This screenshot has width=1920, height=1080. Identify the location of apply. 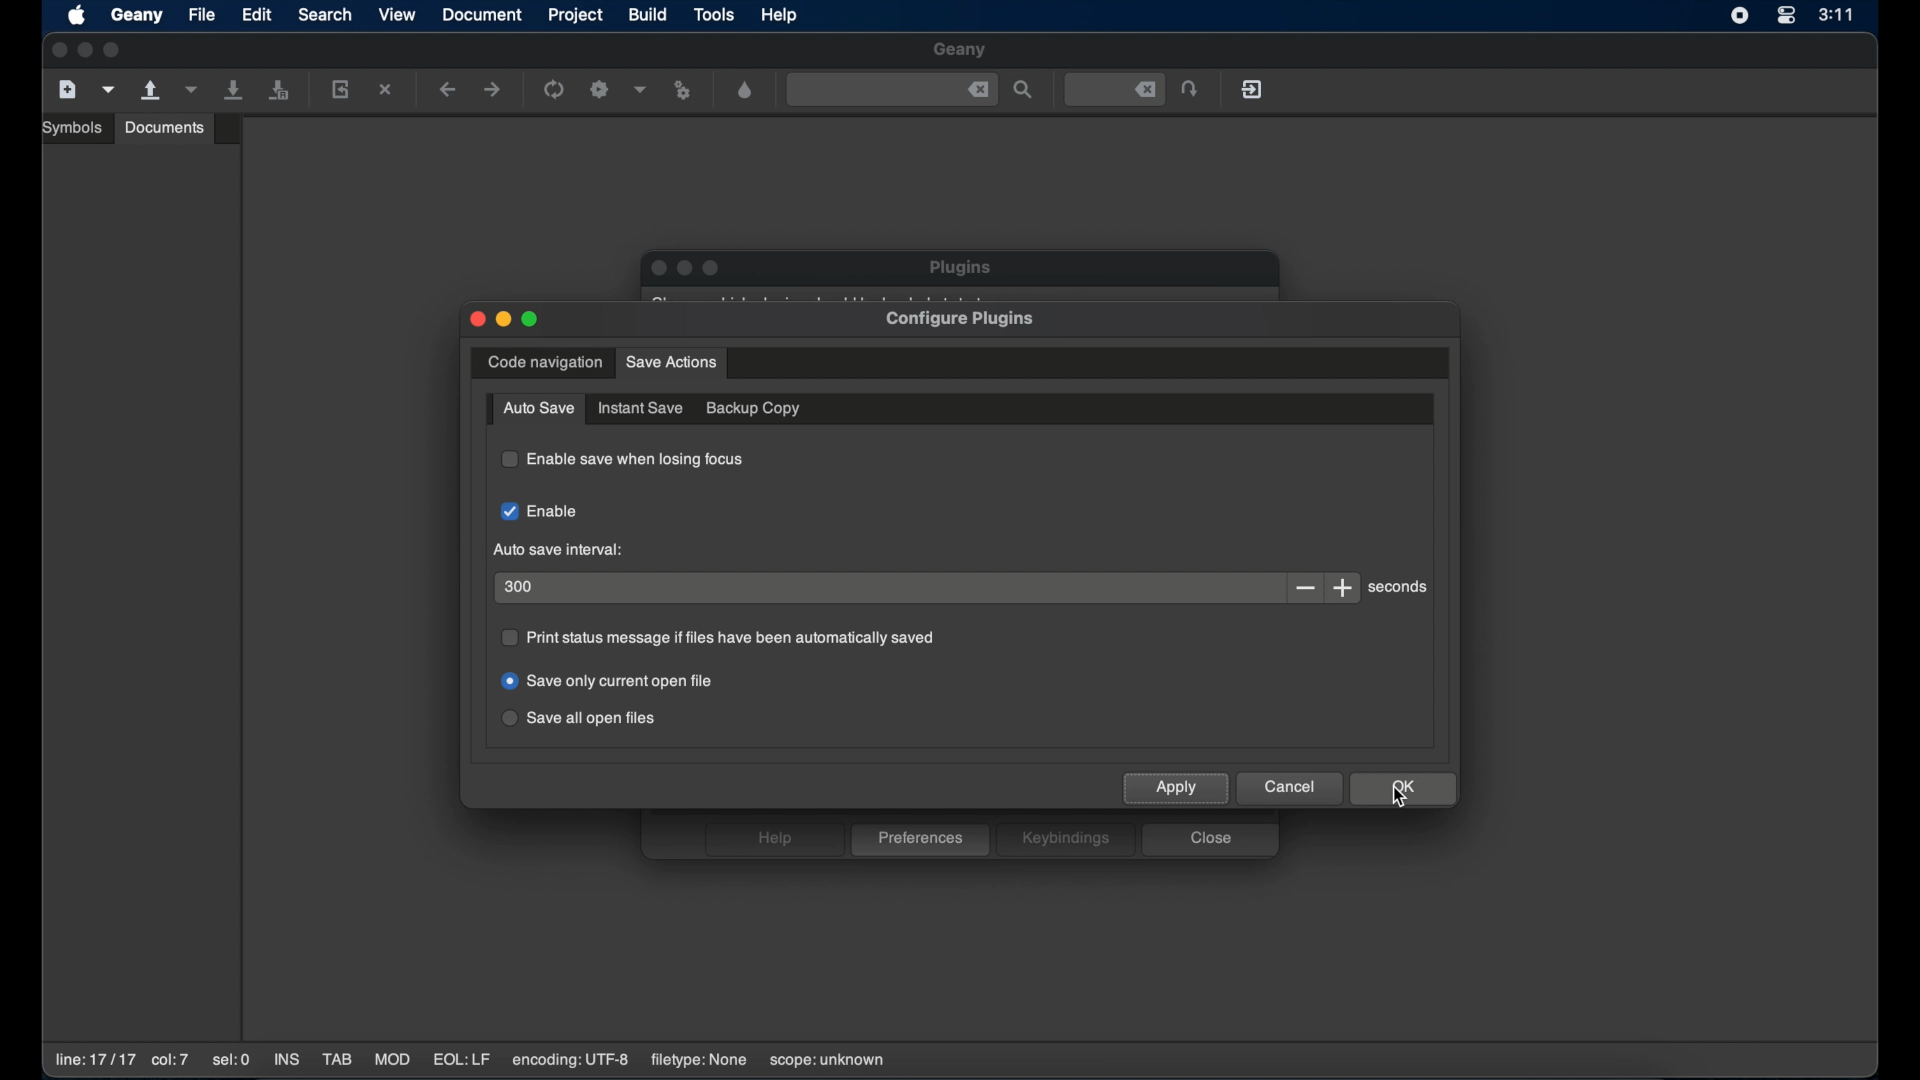
(1177, 788).